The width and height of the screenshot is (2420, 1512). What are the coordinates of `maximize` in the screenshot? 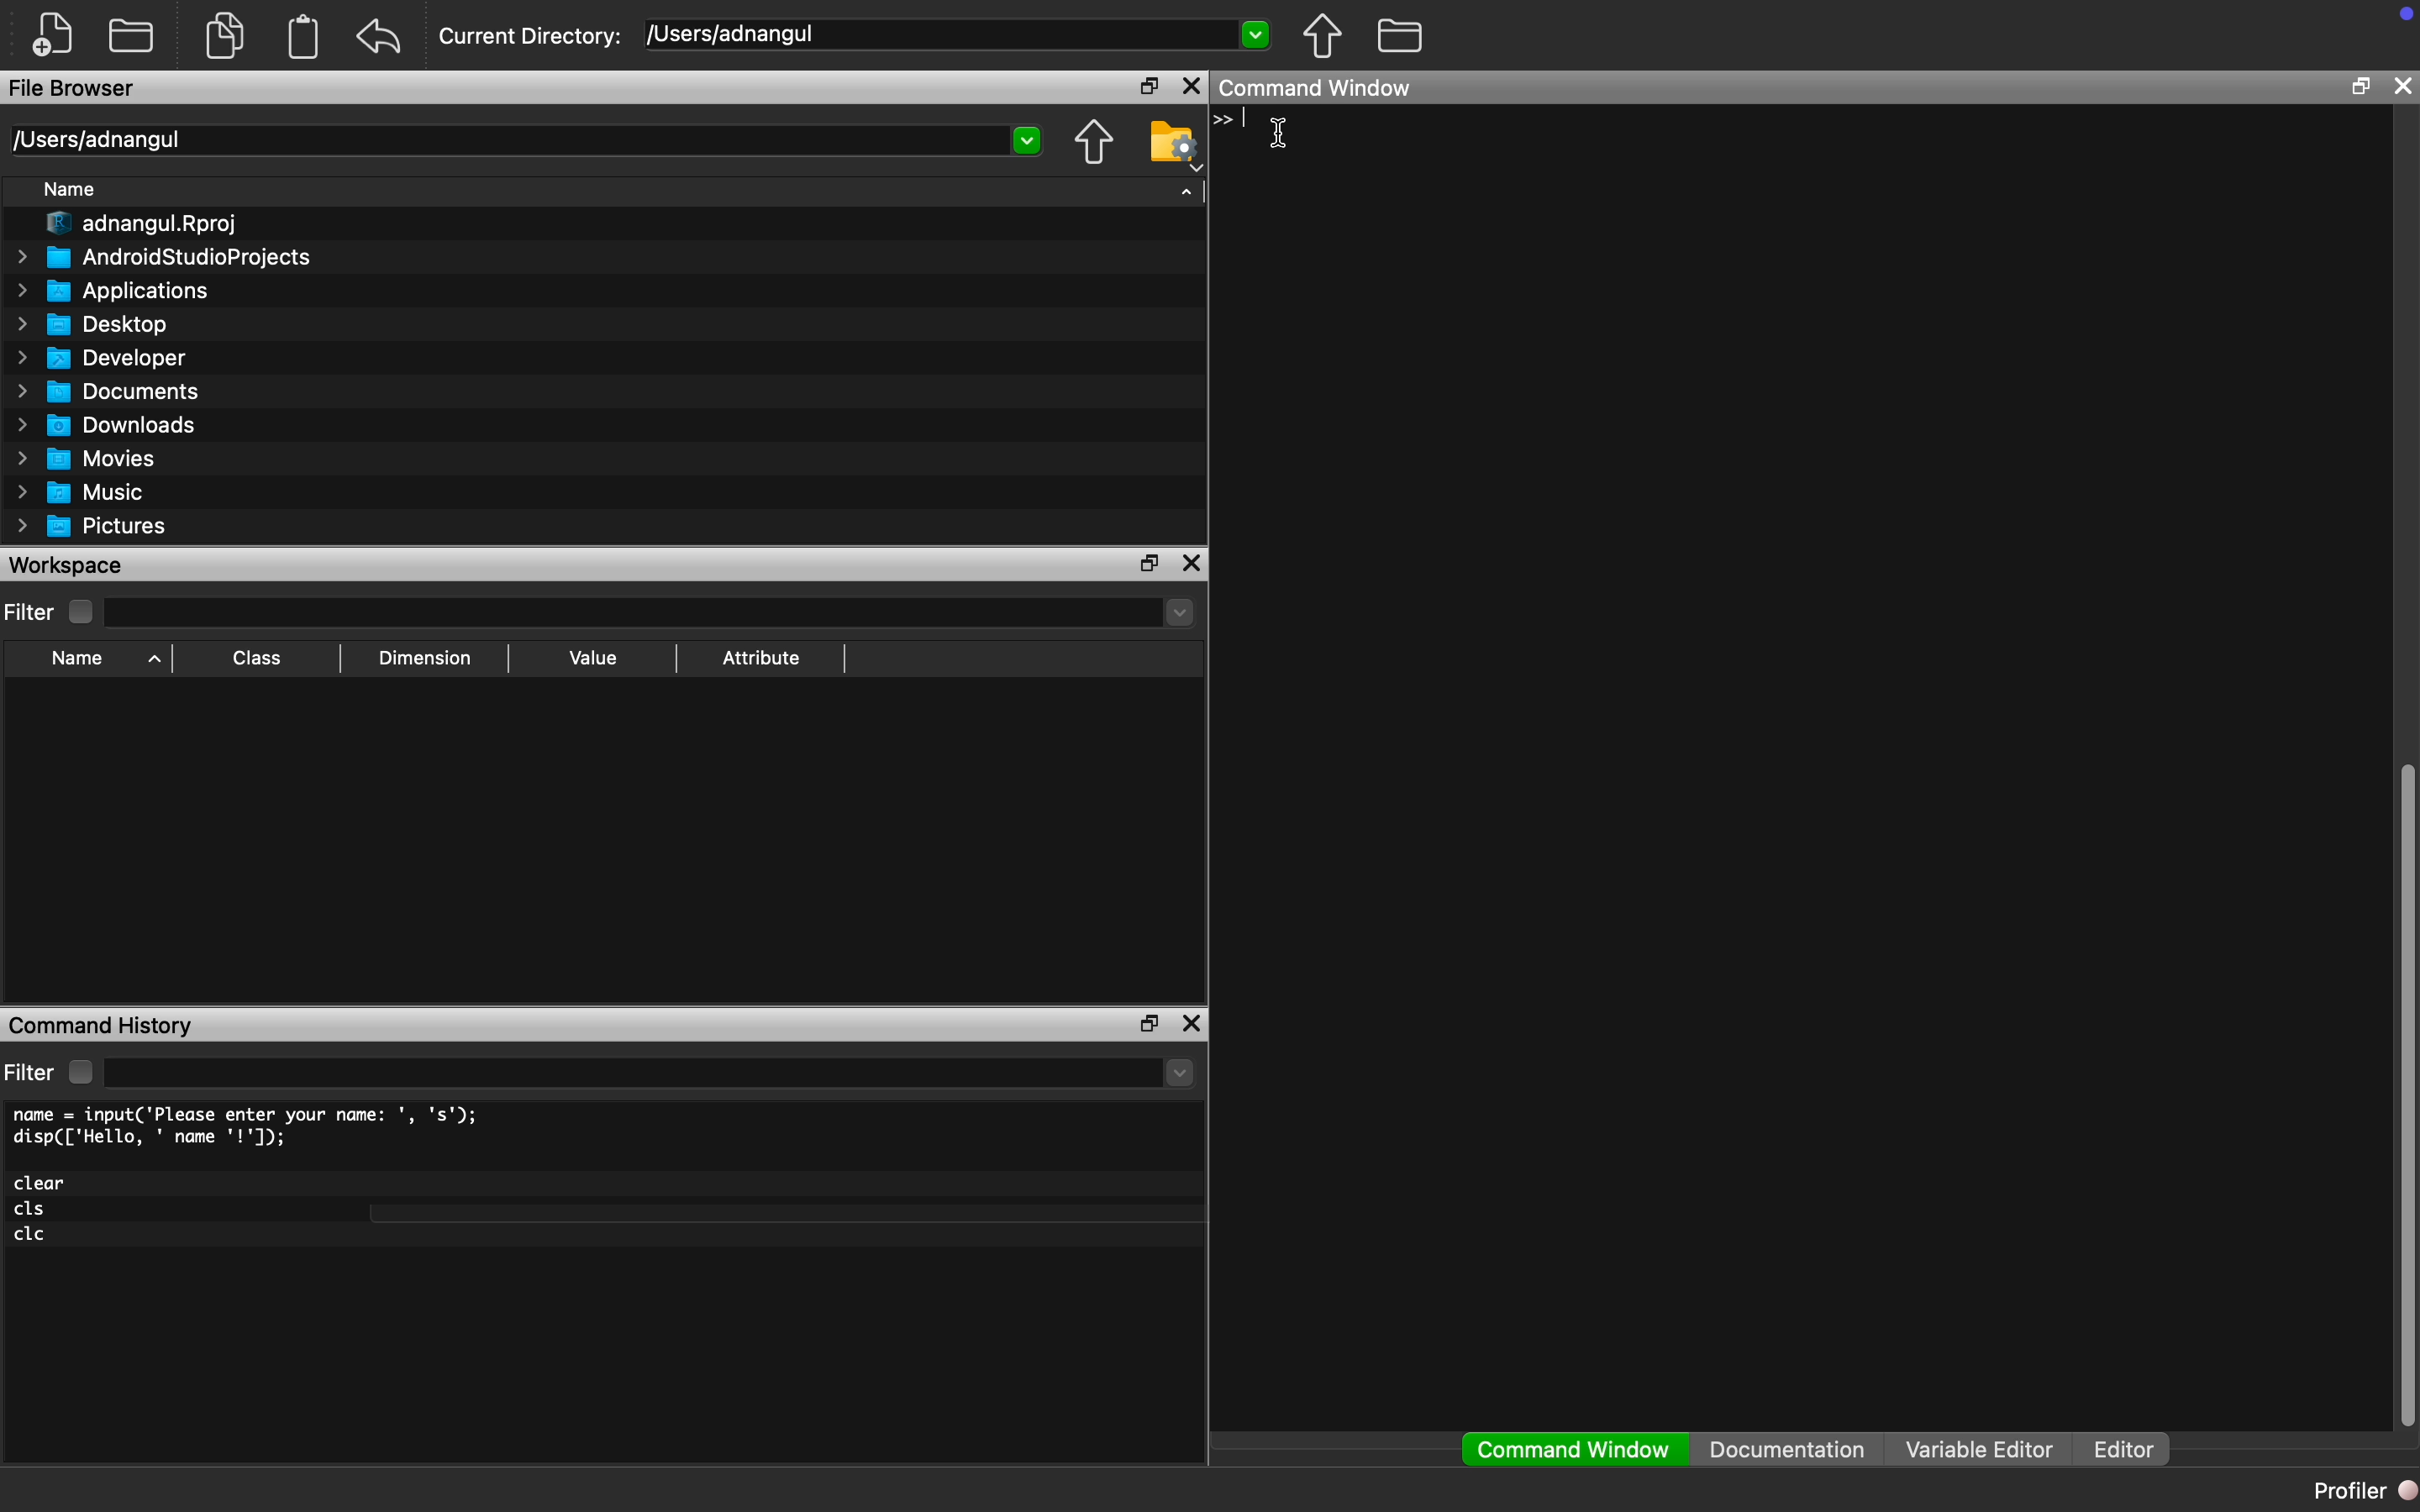 It's located at (2360, 85).